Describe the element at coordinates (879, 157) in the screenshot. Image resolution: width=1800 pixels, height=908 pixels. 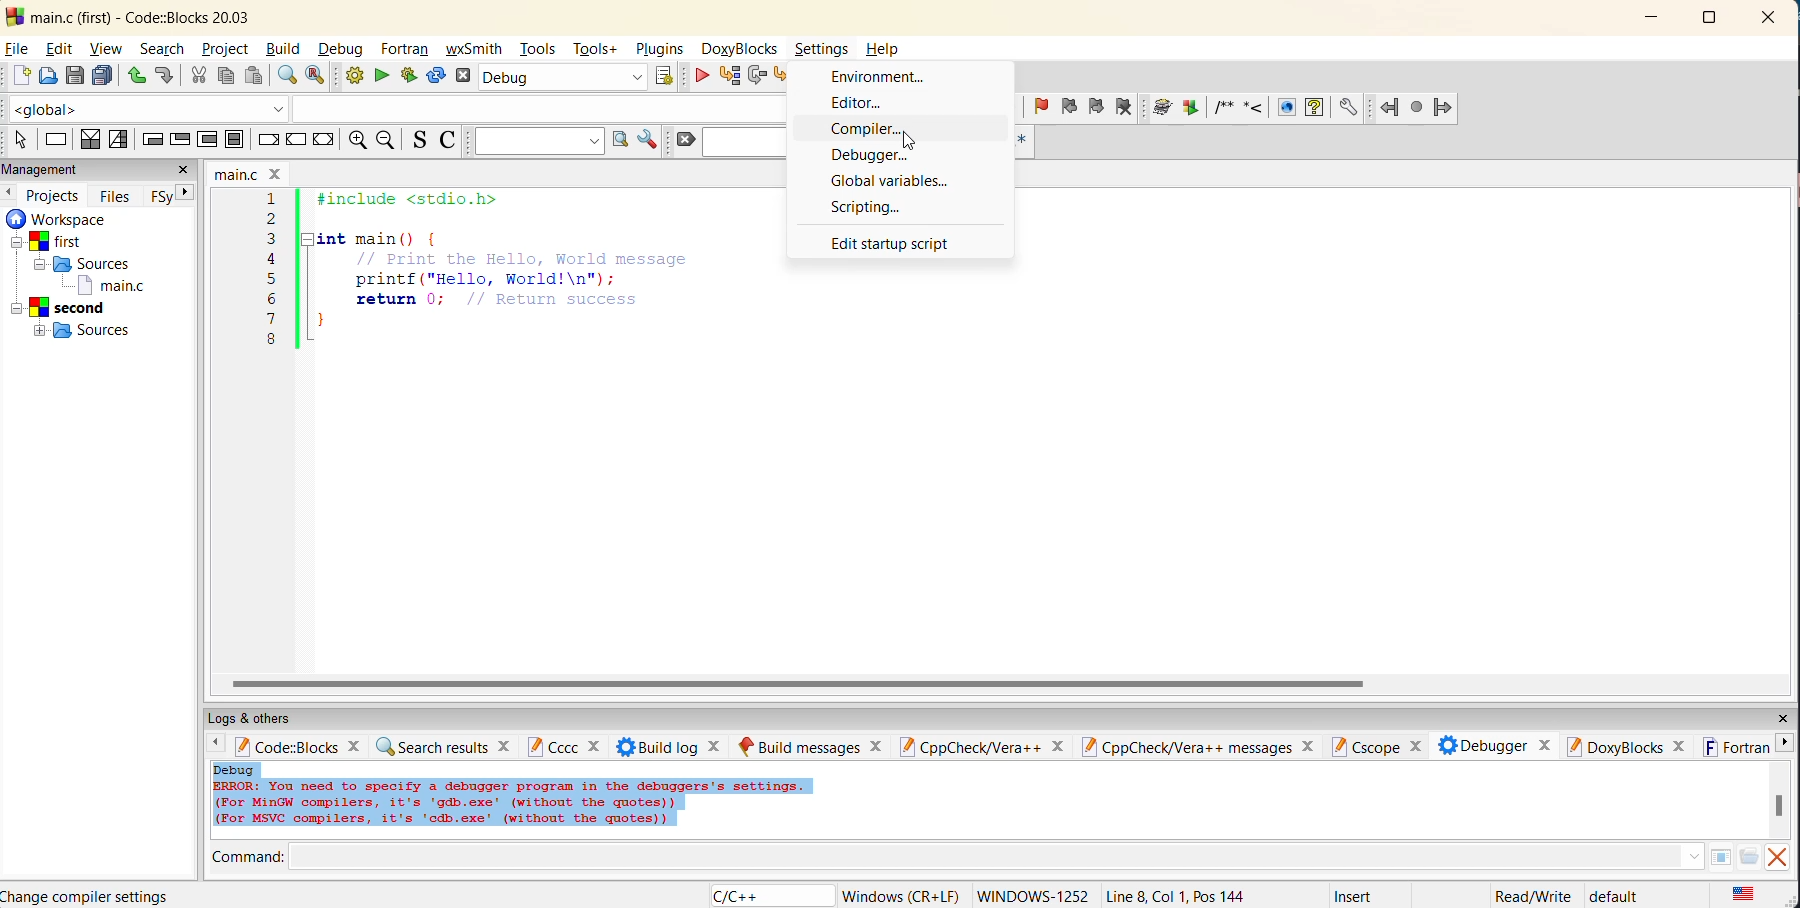
I see `debugger` at that location.